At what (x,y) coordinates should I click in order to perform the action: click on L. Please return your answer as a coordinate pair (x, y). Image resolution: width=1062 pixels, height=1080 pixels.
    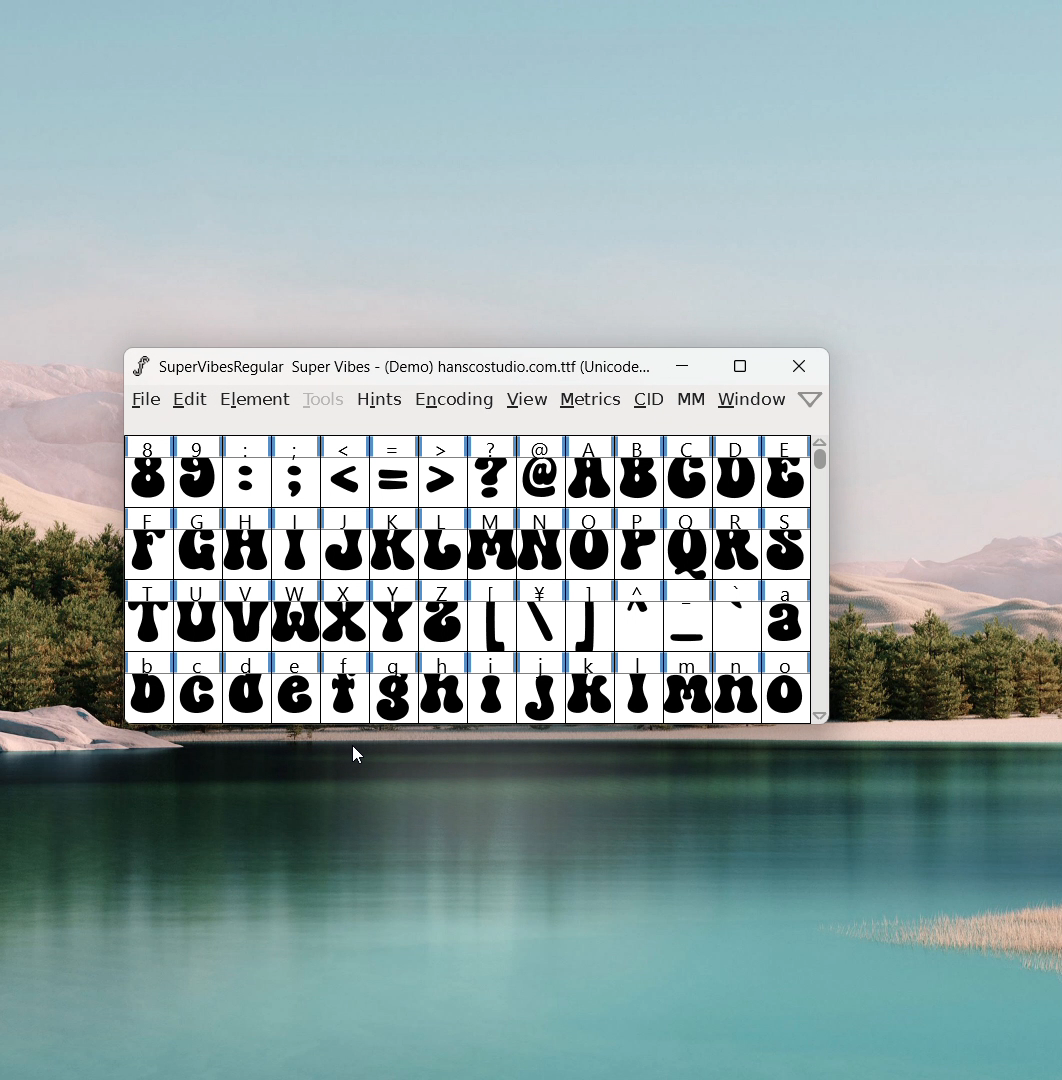
    Looking at the image, I should click on (442, 544).